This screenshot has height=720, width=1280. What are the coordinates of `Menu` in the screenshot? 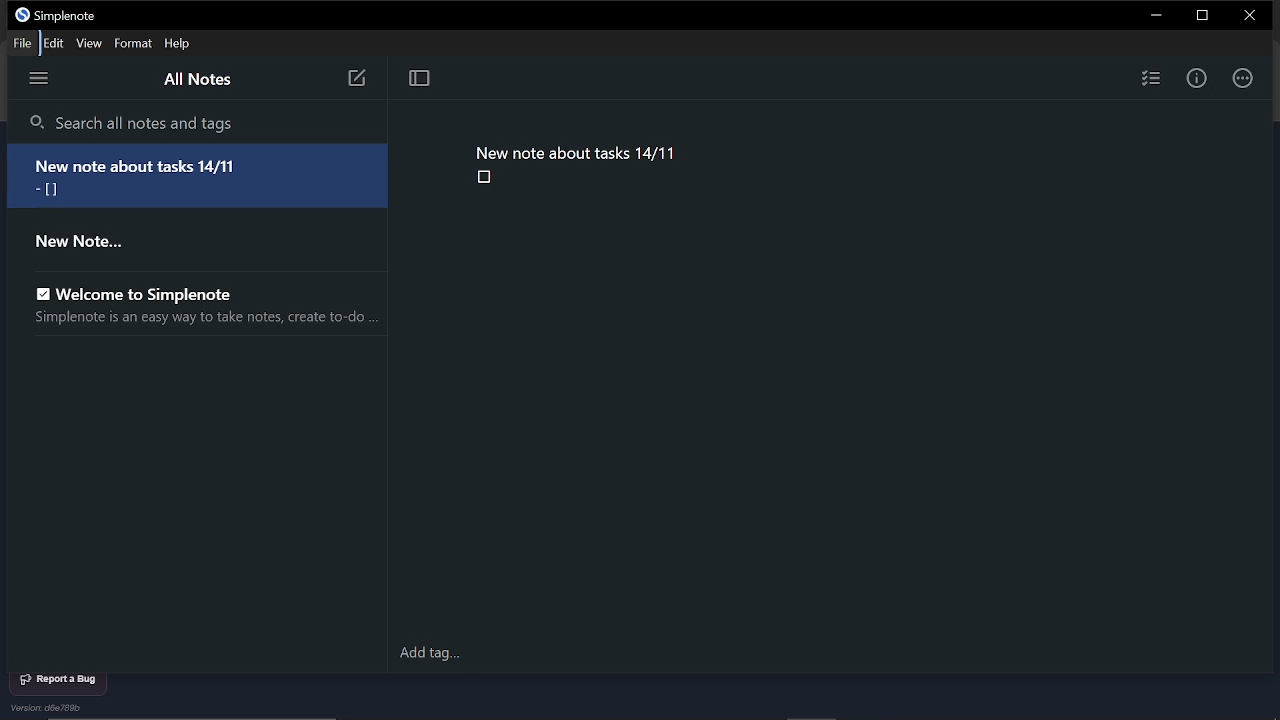 It's located at (40, 79).